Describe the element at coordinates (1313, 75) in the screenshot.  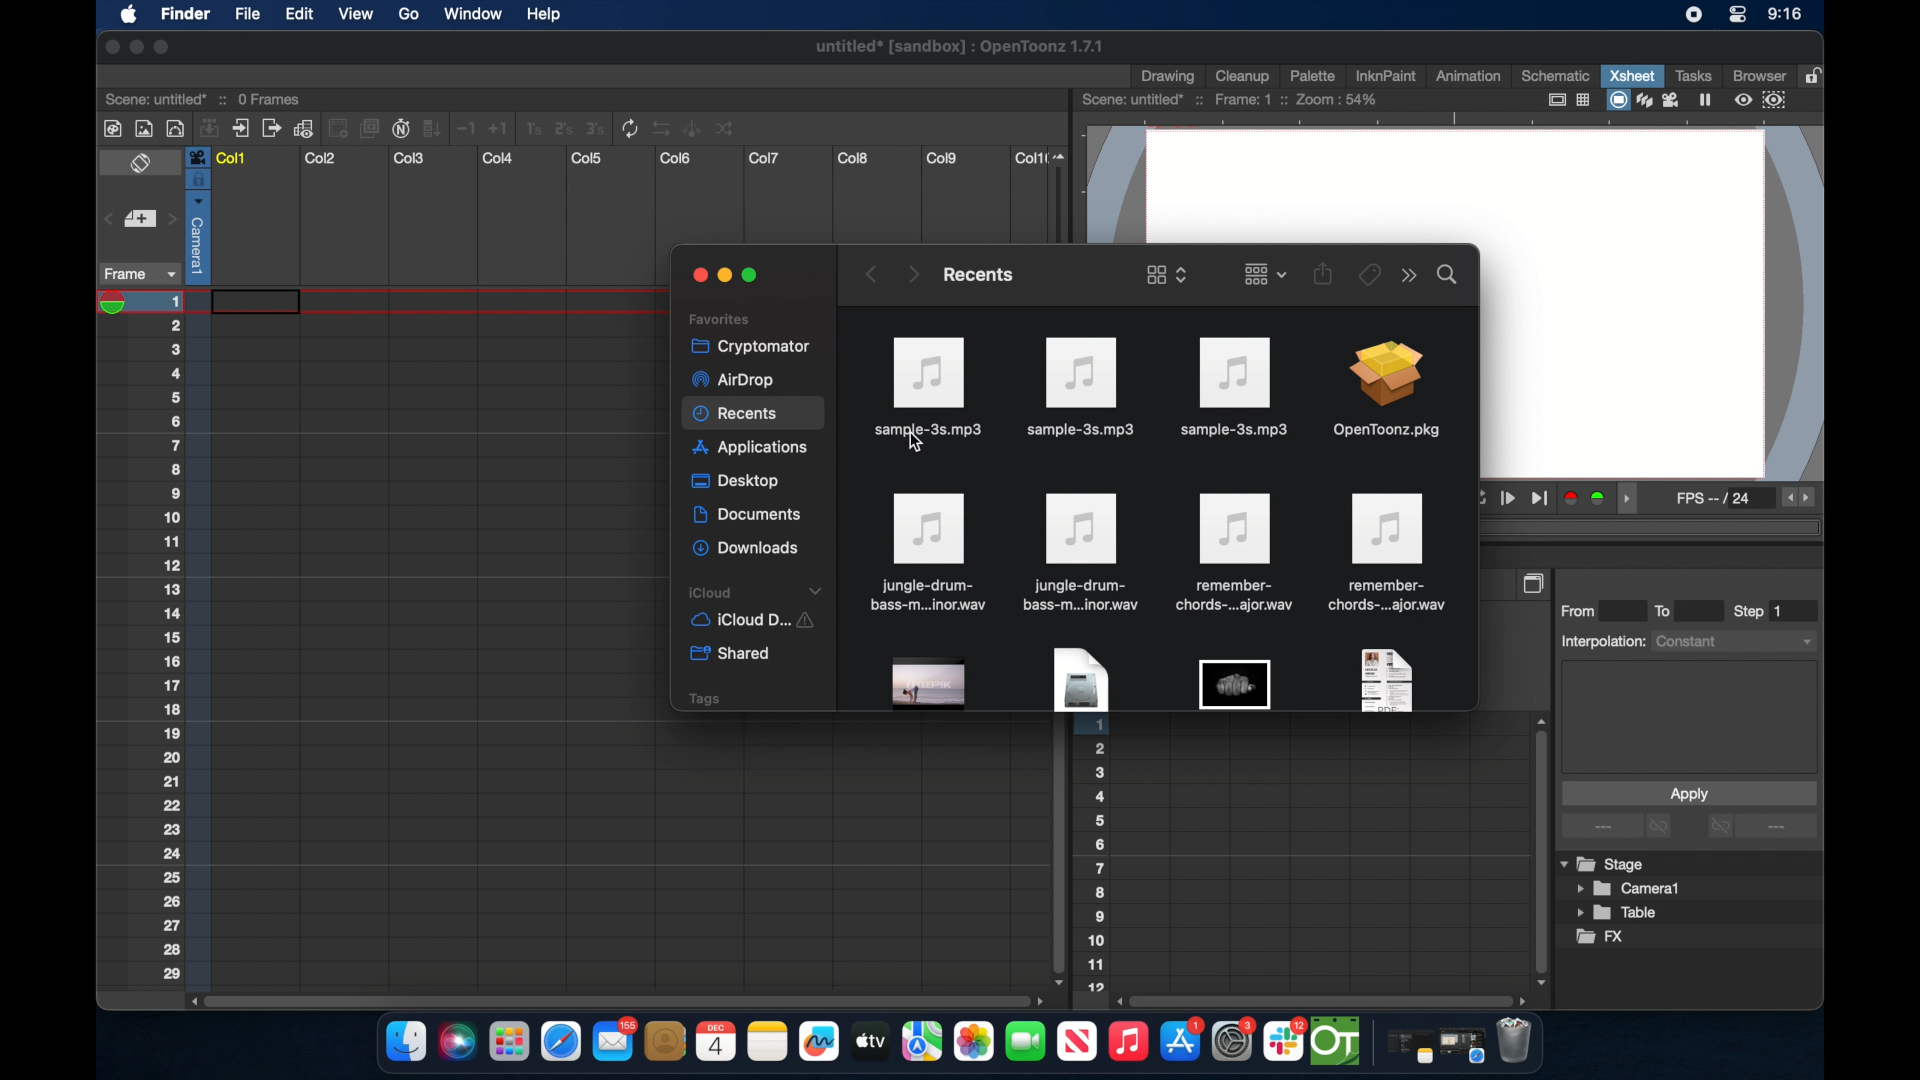
I see `palette` at that location.